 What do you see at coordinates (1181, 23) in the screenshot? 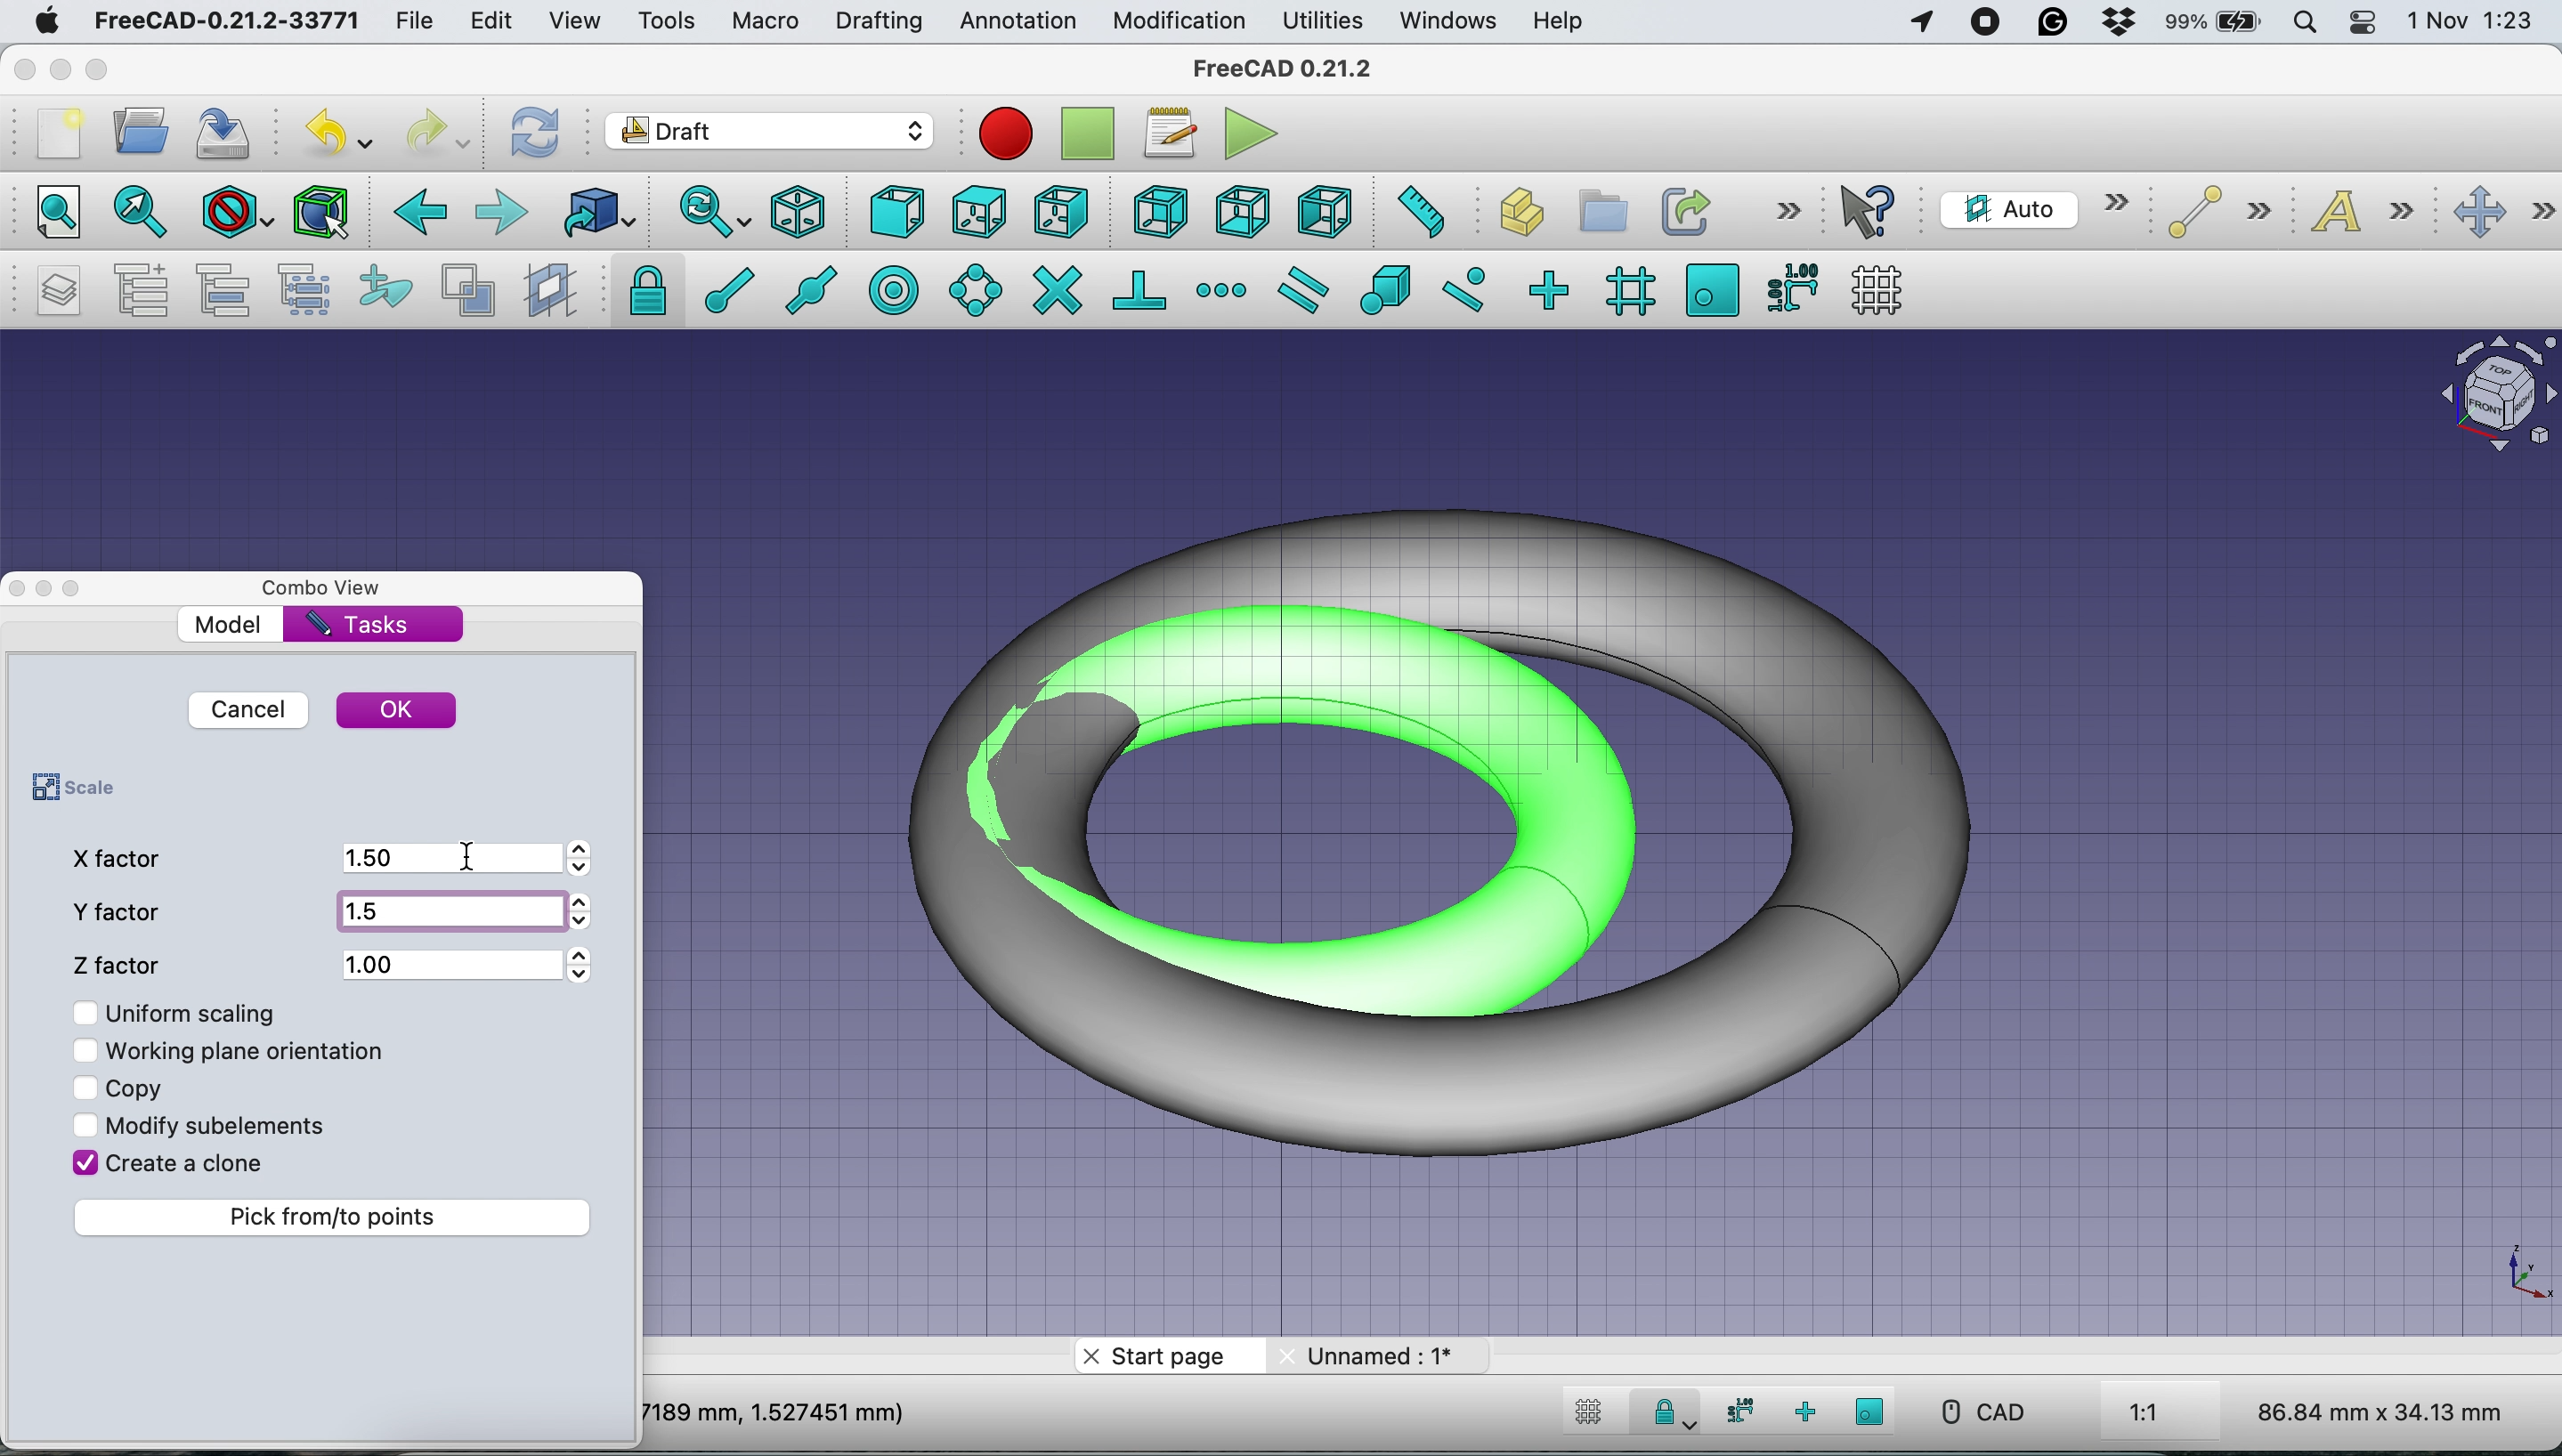
I see `modification` at bounding box center [1181, 23].